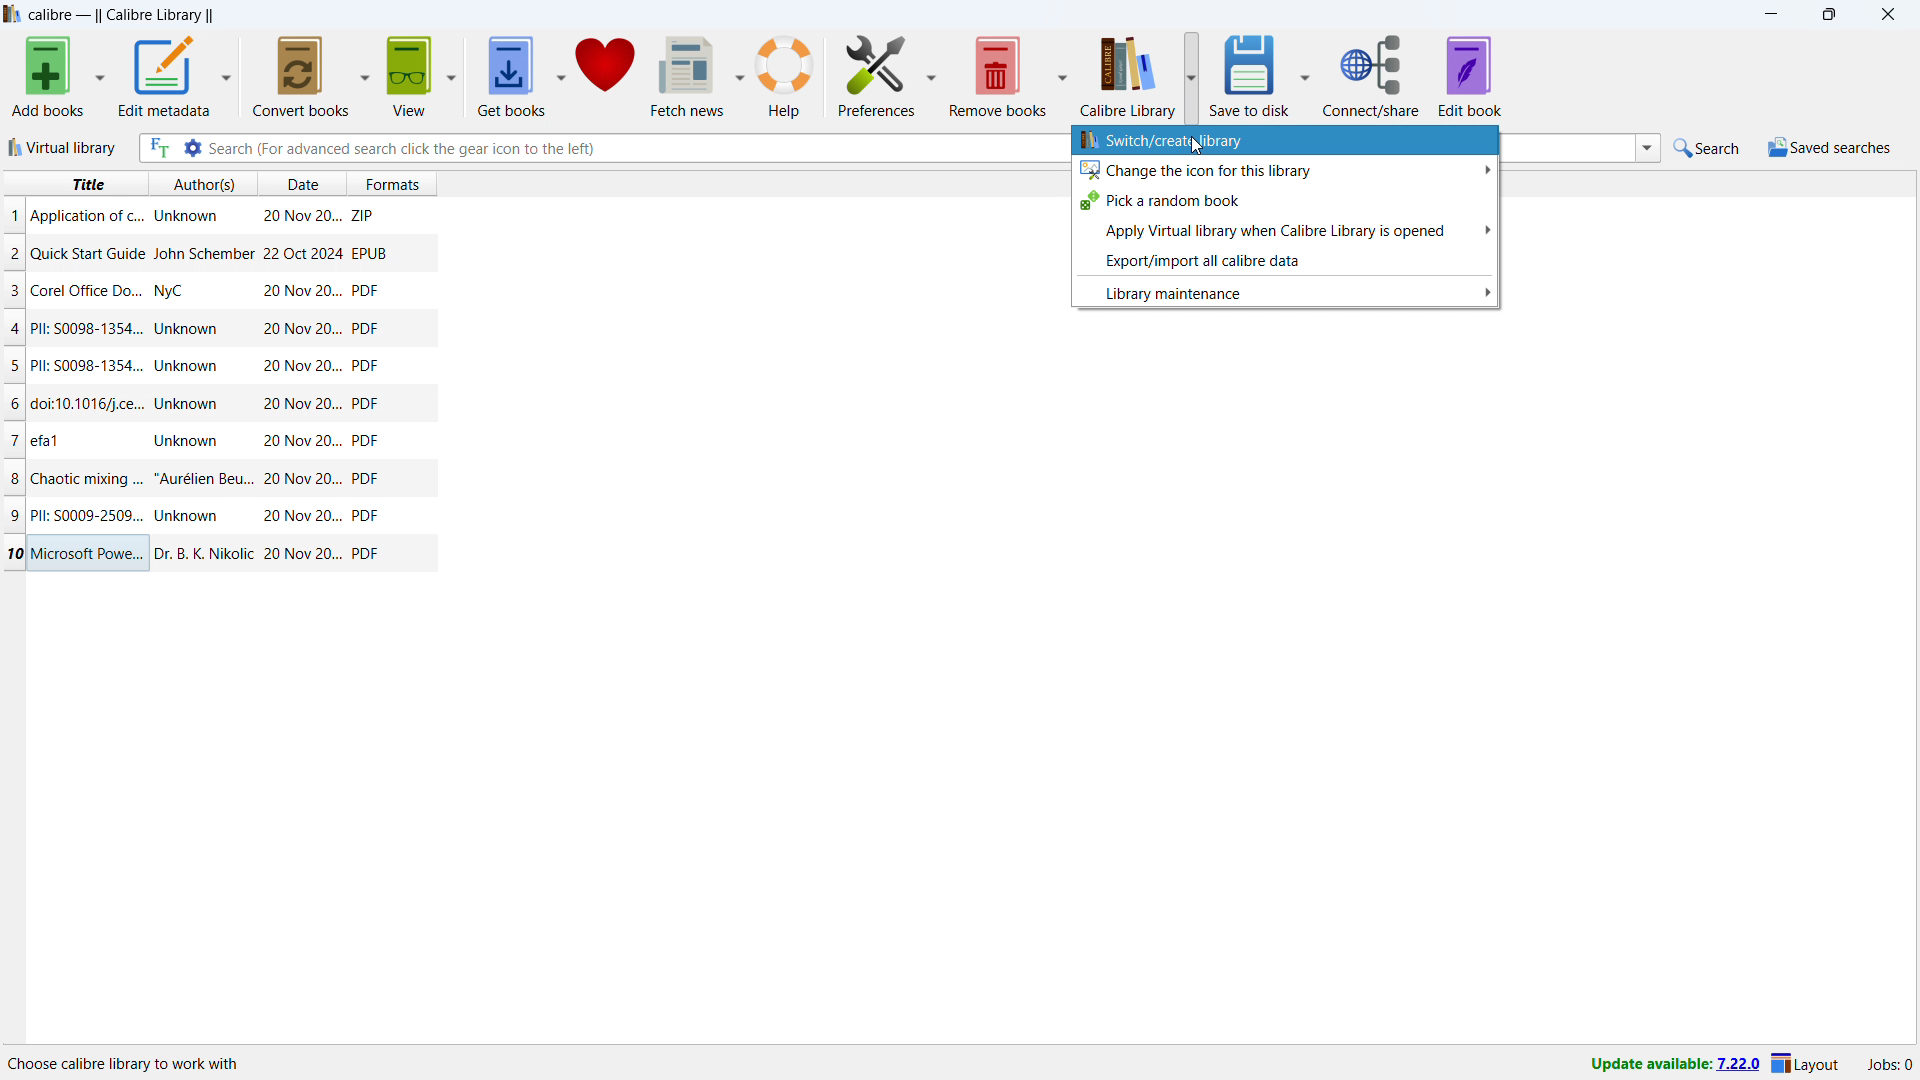  What do you see at coordinates (1709, 148) in the screenshot?
I see `quick search` at bounding box center [1709, 148].